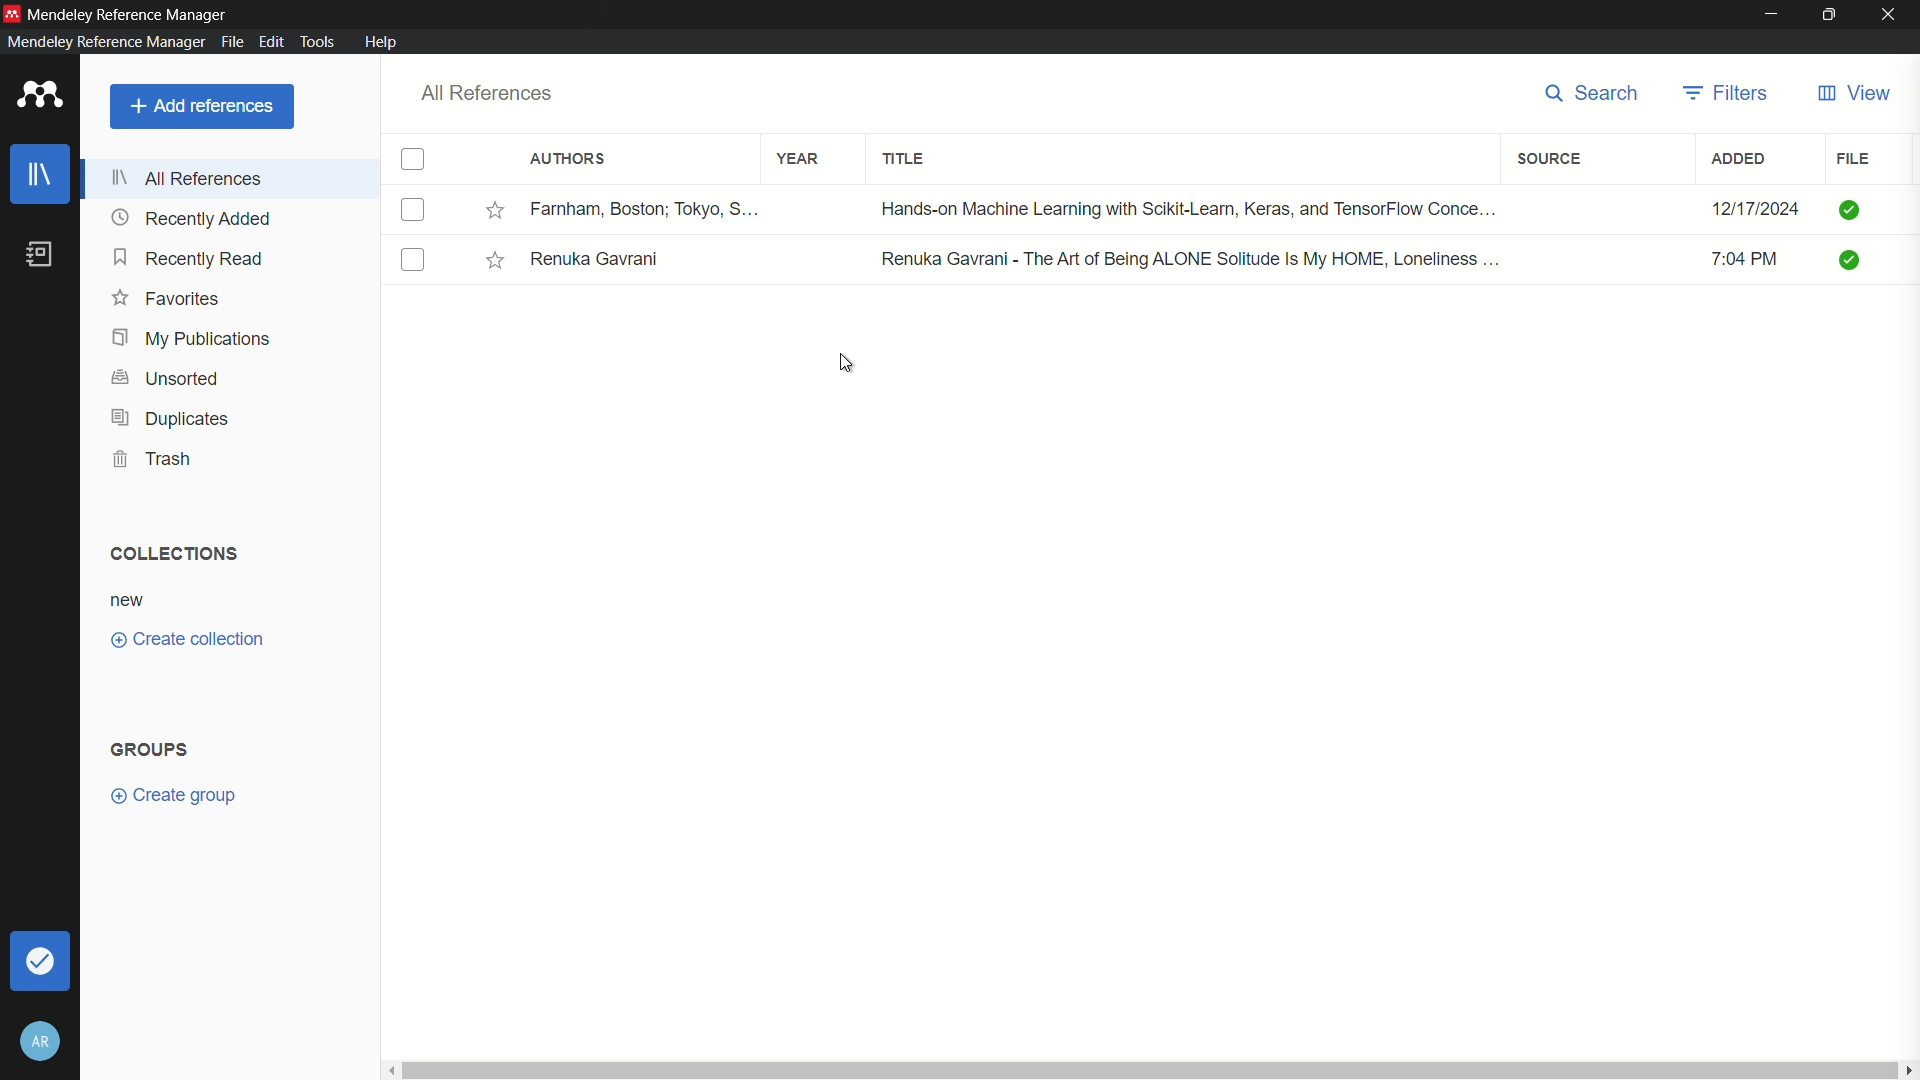 Image resolution: width=1920 pixels, height=1080 pixels. I want to click on maximize, so click(1829, 14).